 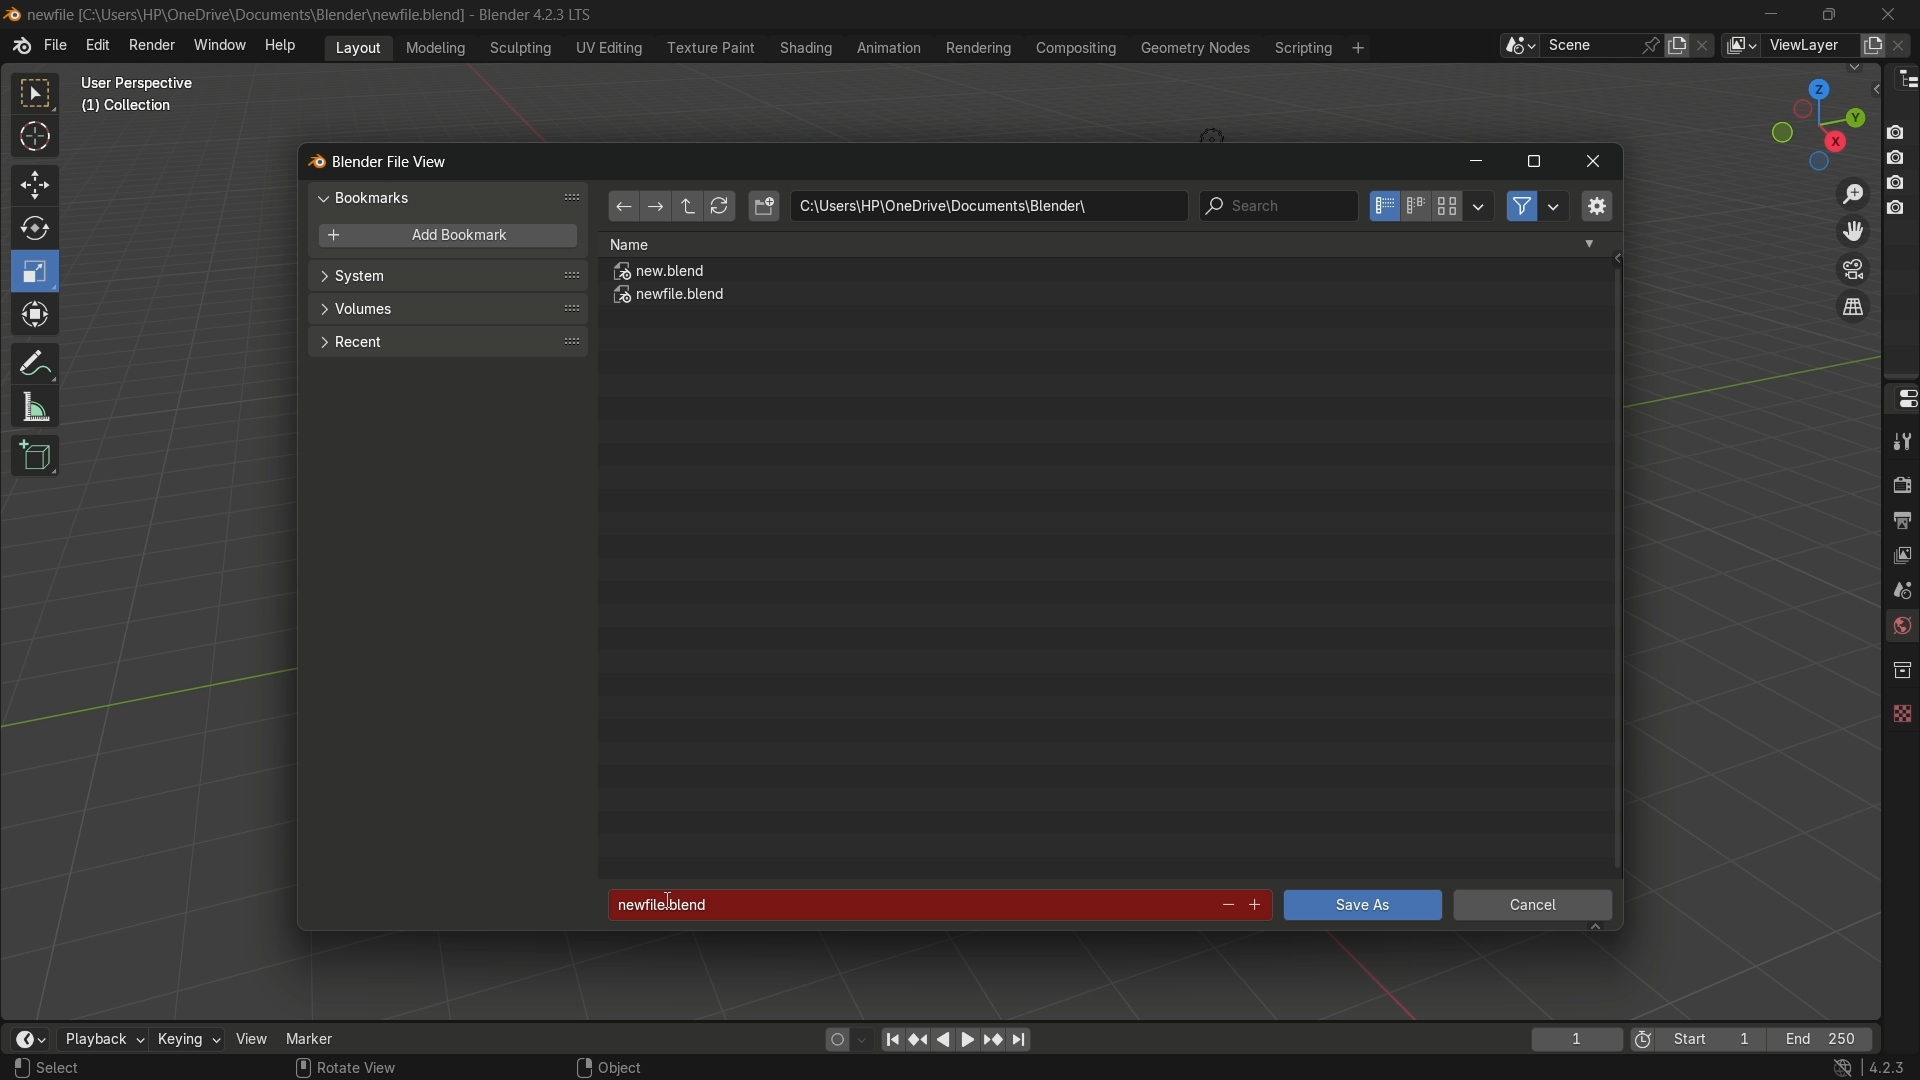 What do you see at coordinates (609, 47) in the screenshot?
I see `uv editing menu` at bounding box center [609, 47].